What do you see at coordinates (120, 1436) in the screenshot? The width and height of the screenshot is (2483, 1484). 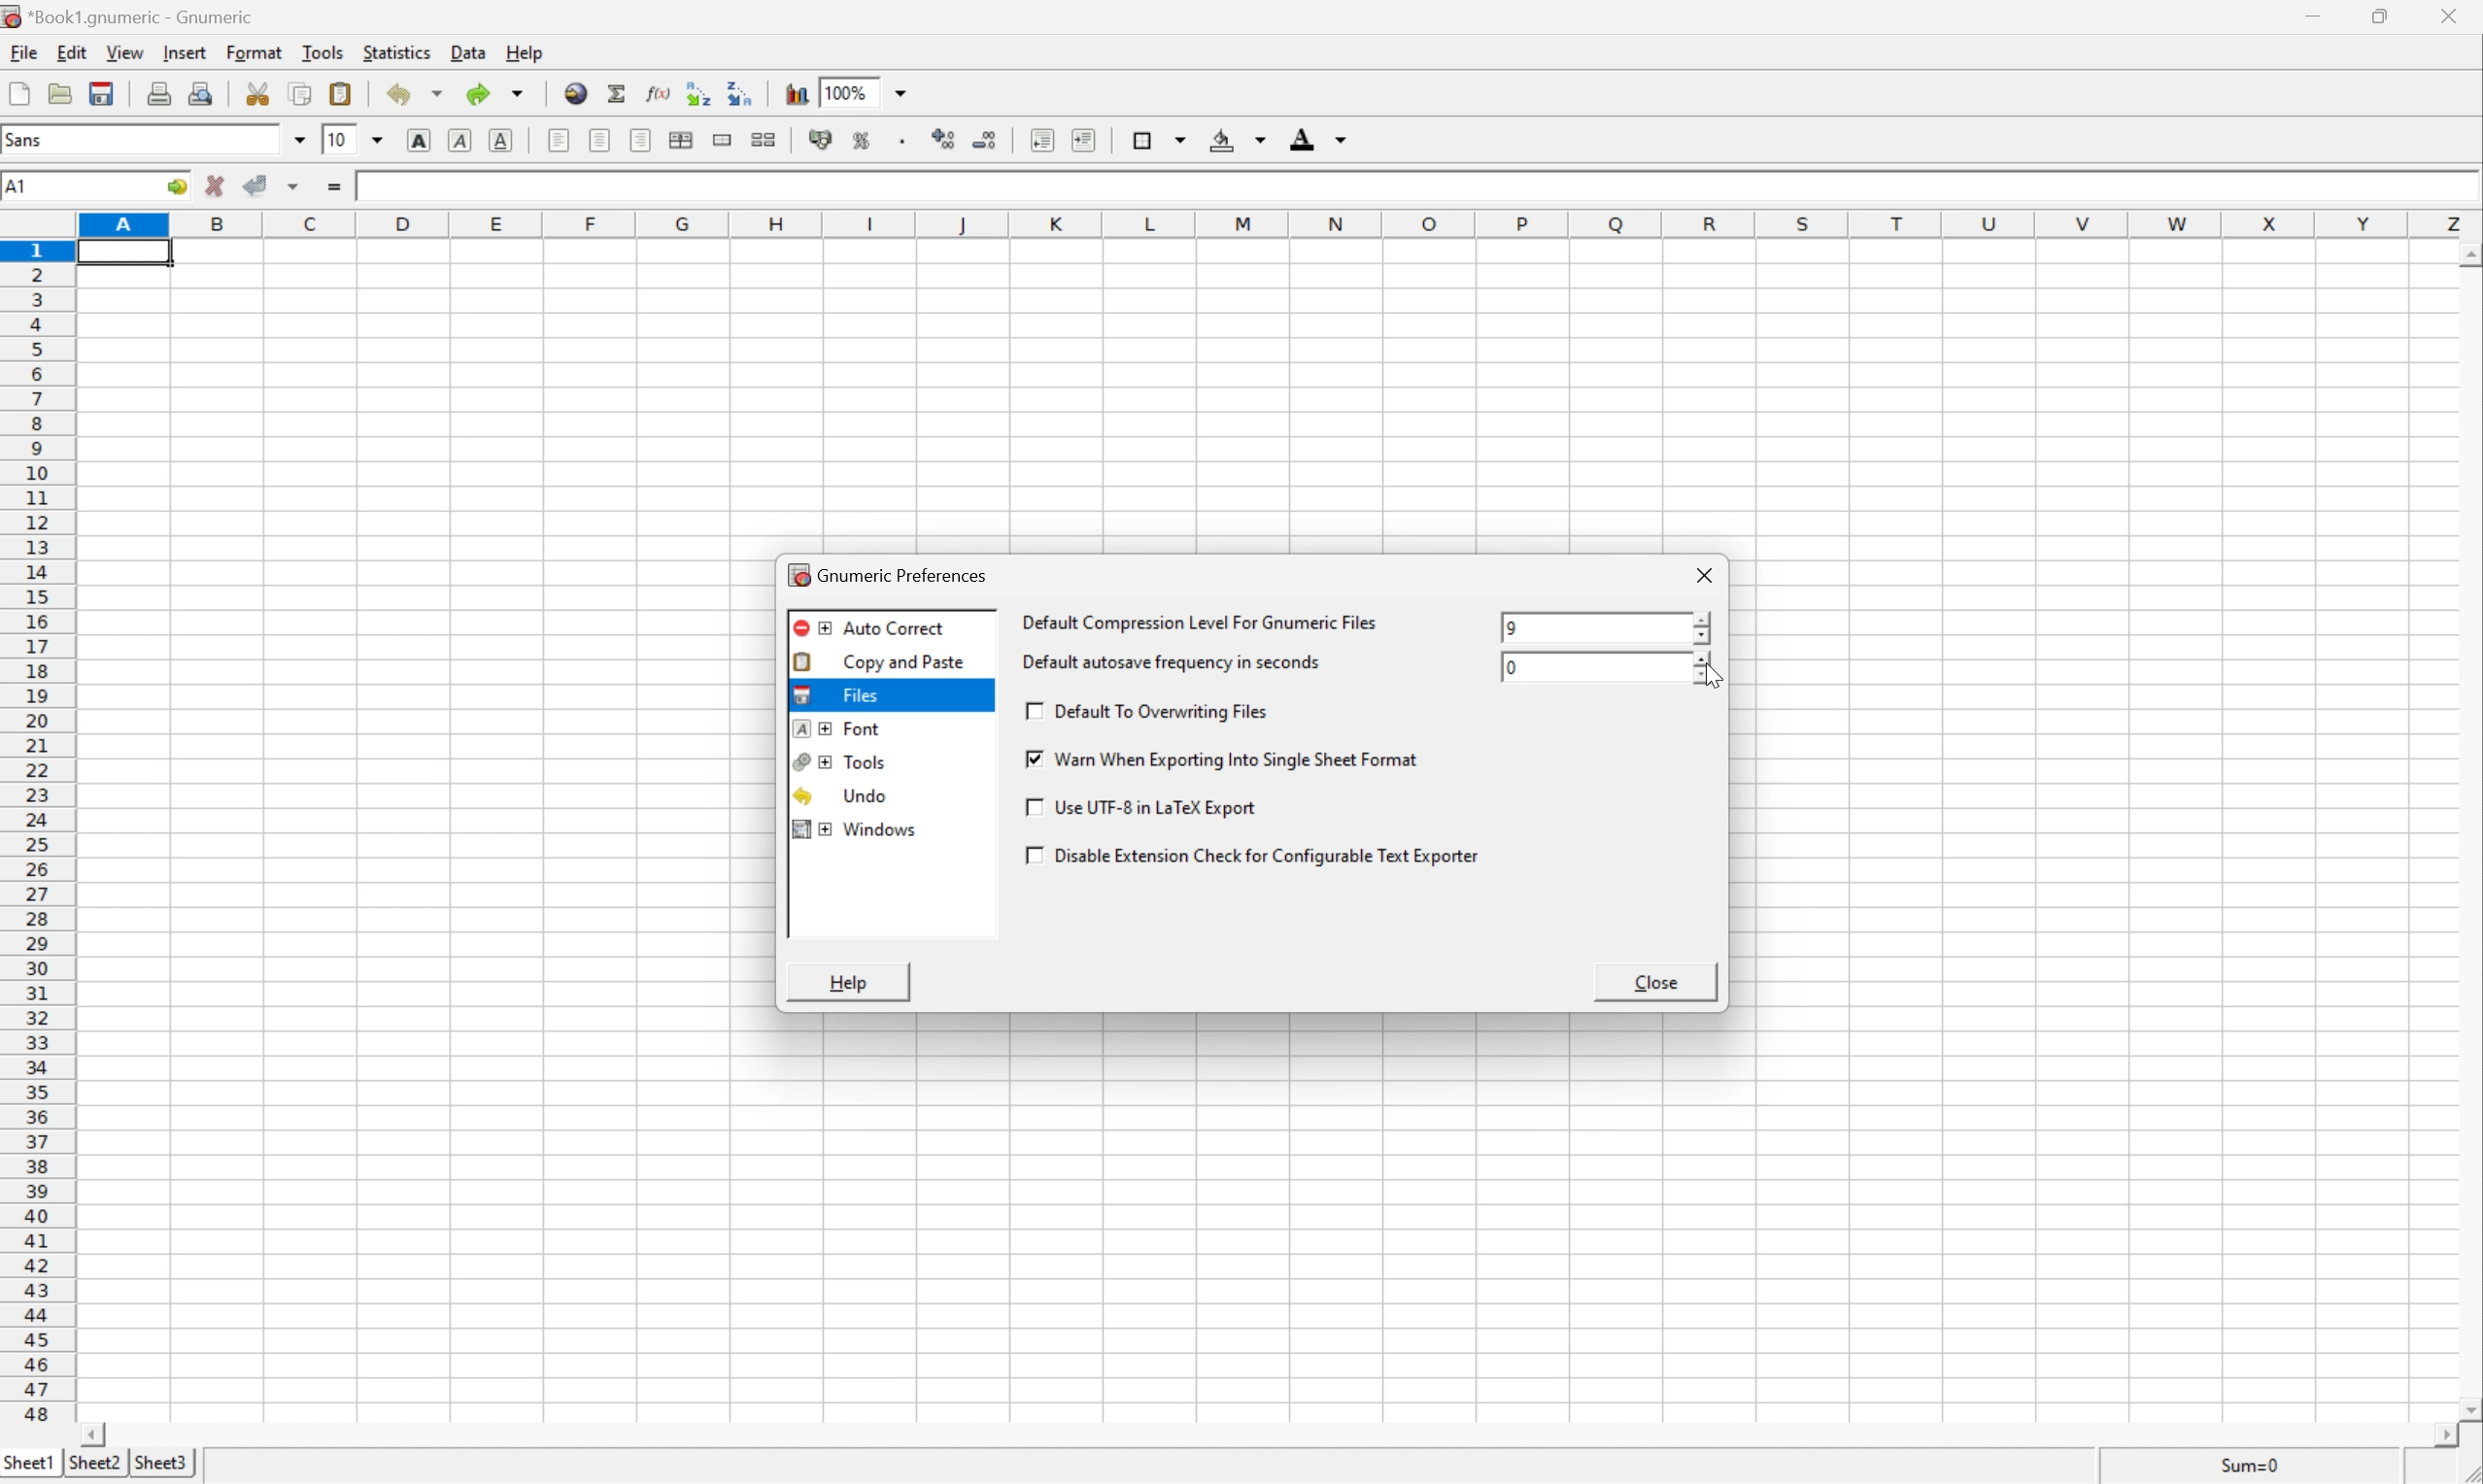 I see `scroll left` at bounding box center [120, 1436].